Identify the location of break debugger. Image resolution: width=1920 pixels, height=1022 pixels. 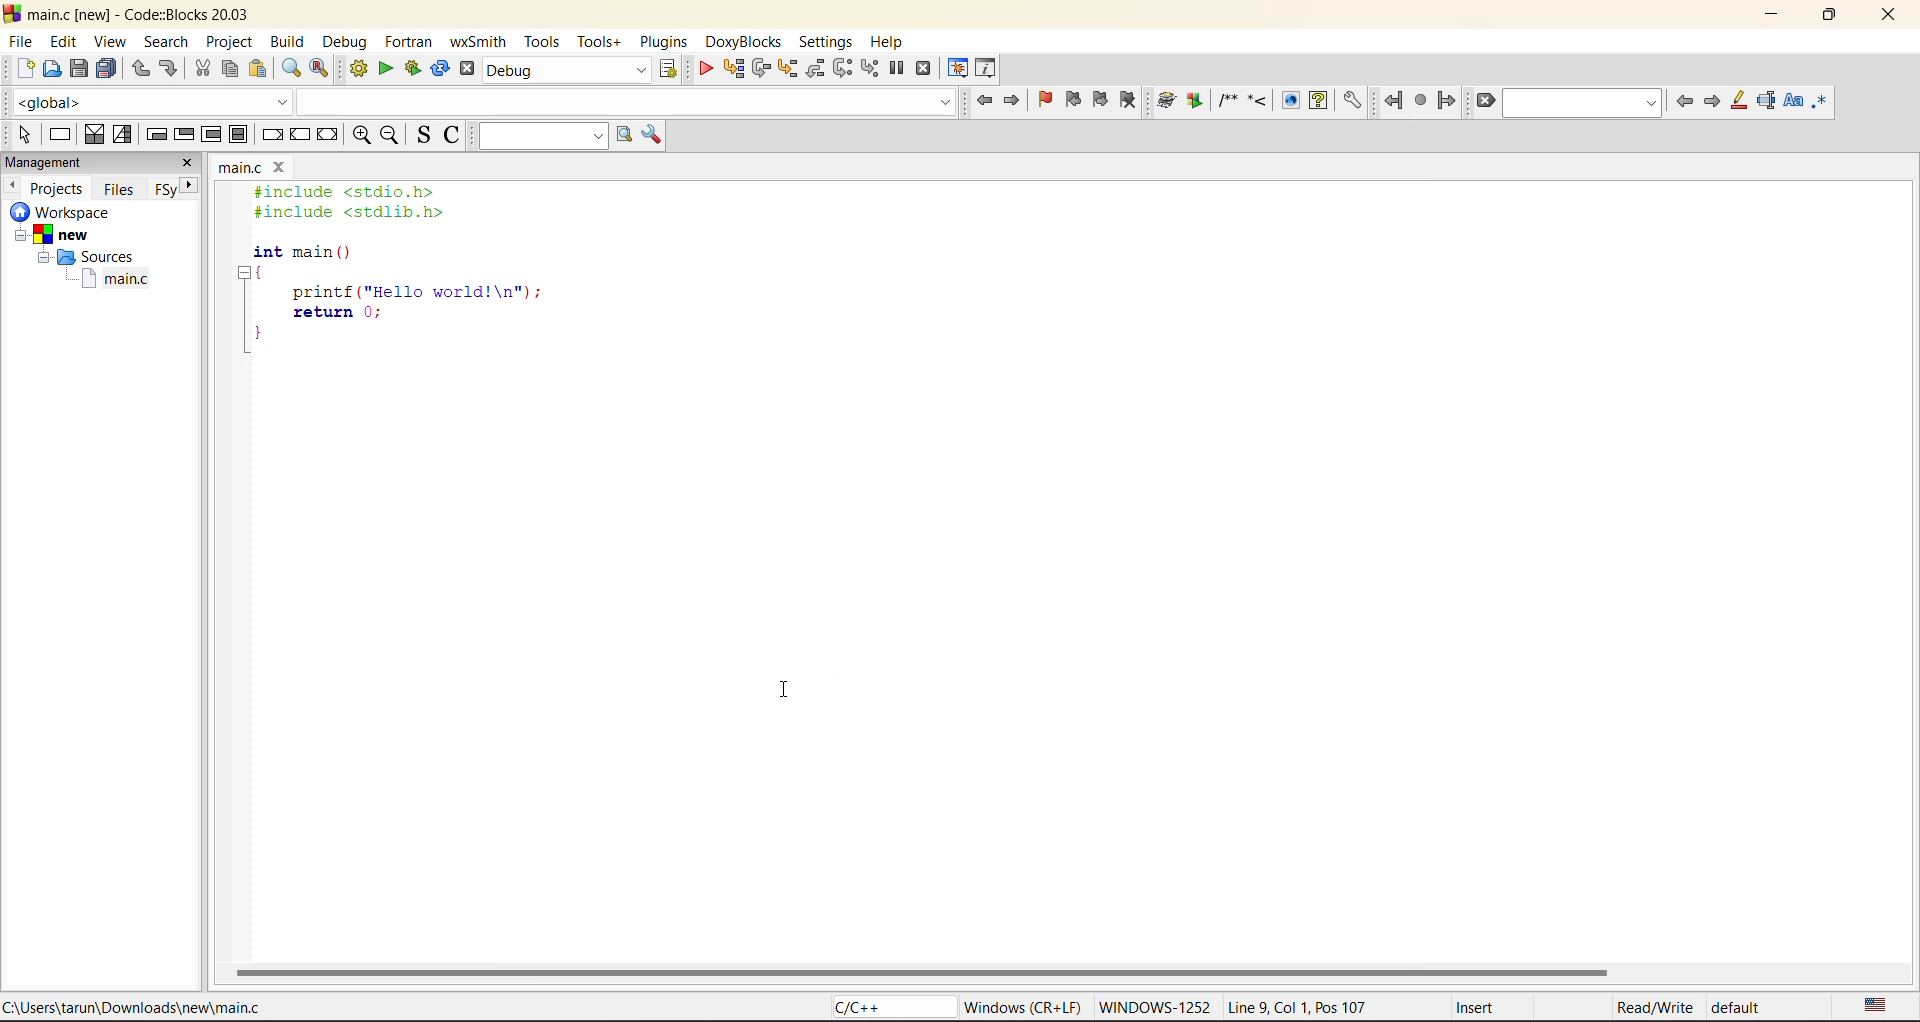
(898, 69).